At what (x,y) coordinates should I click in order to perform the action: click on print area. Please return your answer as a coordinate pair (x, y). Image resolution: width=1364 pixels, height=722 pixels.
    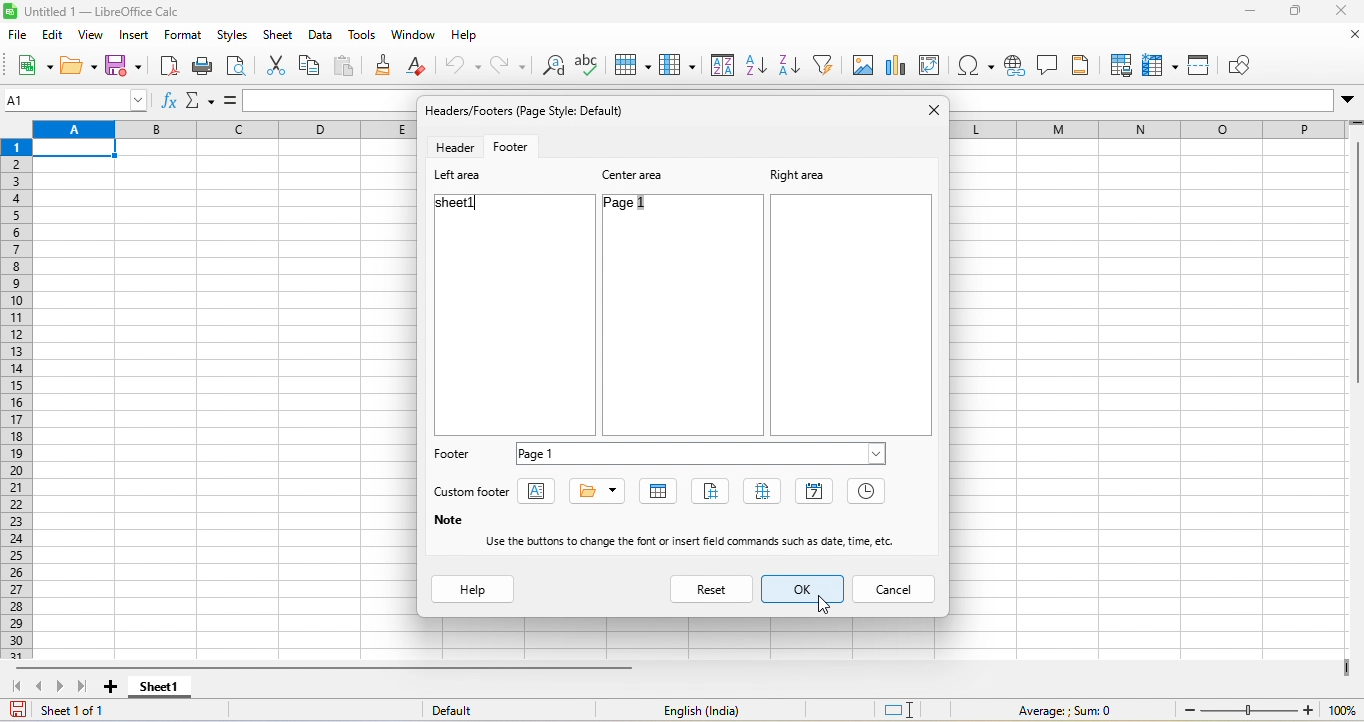
    Looking at the image, I should click on (1119, 65).